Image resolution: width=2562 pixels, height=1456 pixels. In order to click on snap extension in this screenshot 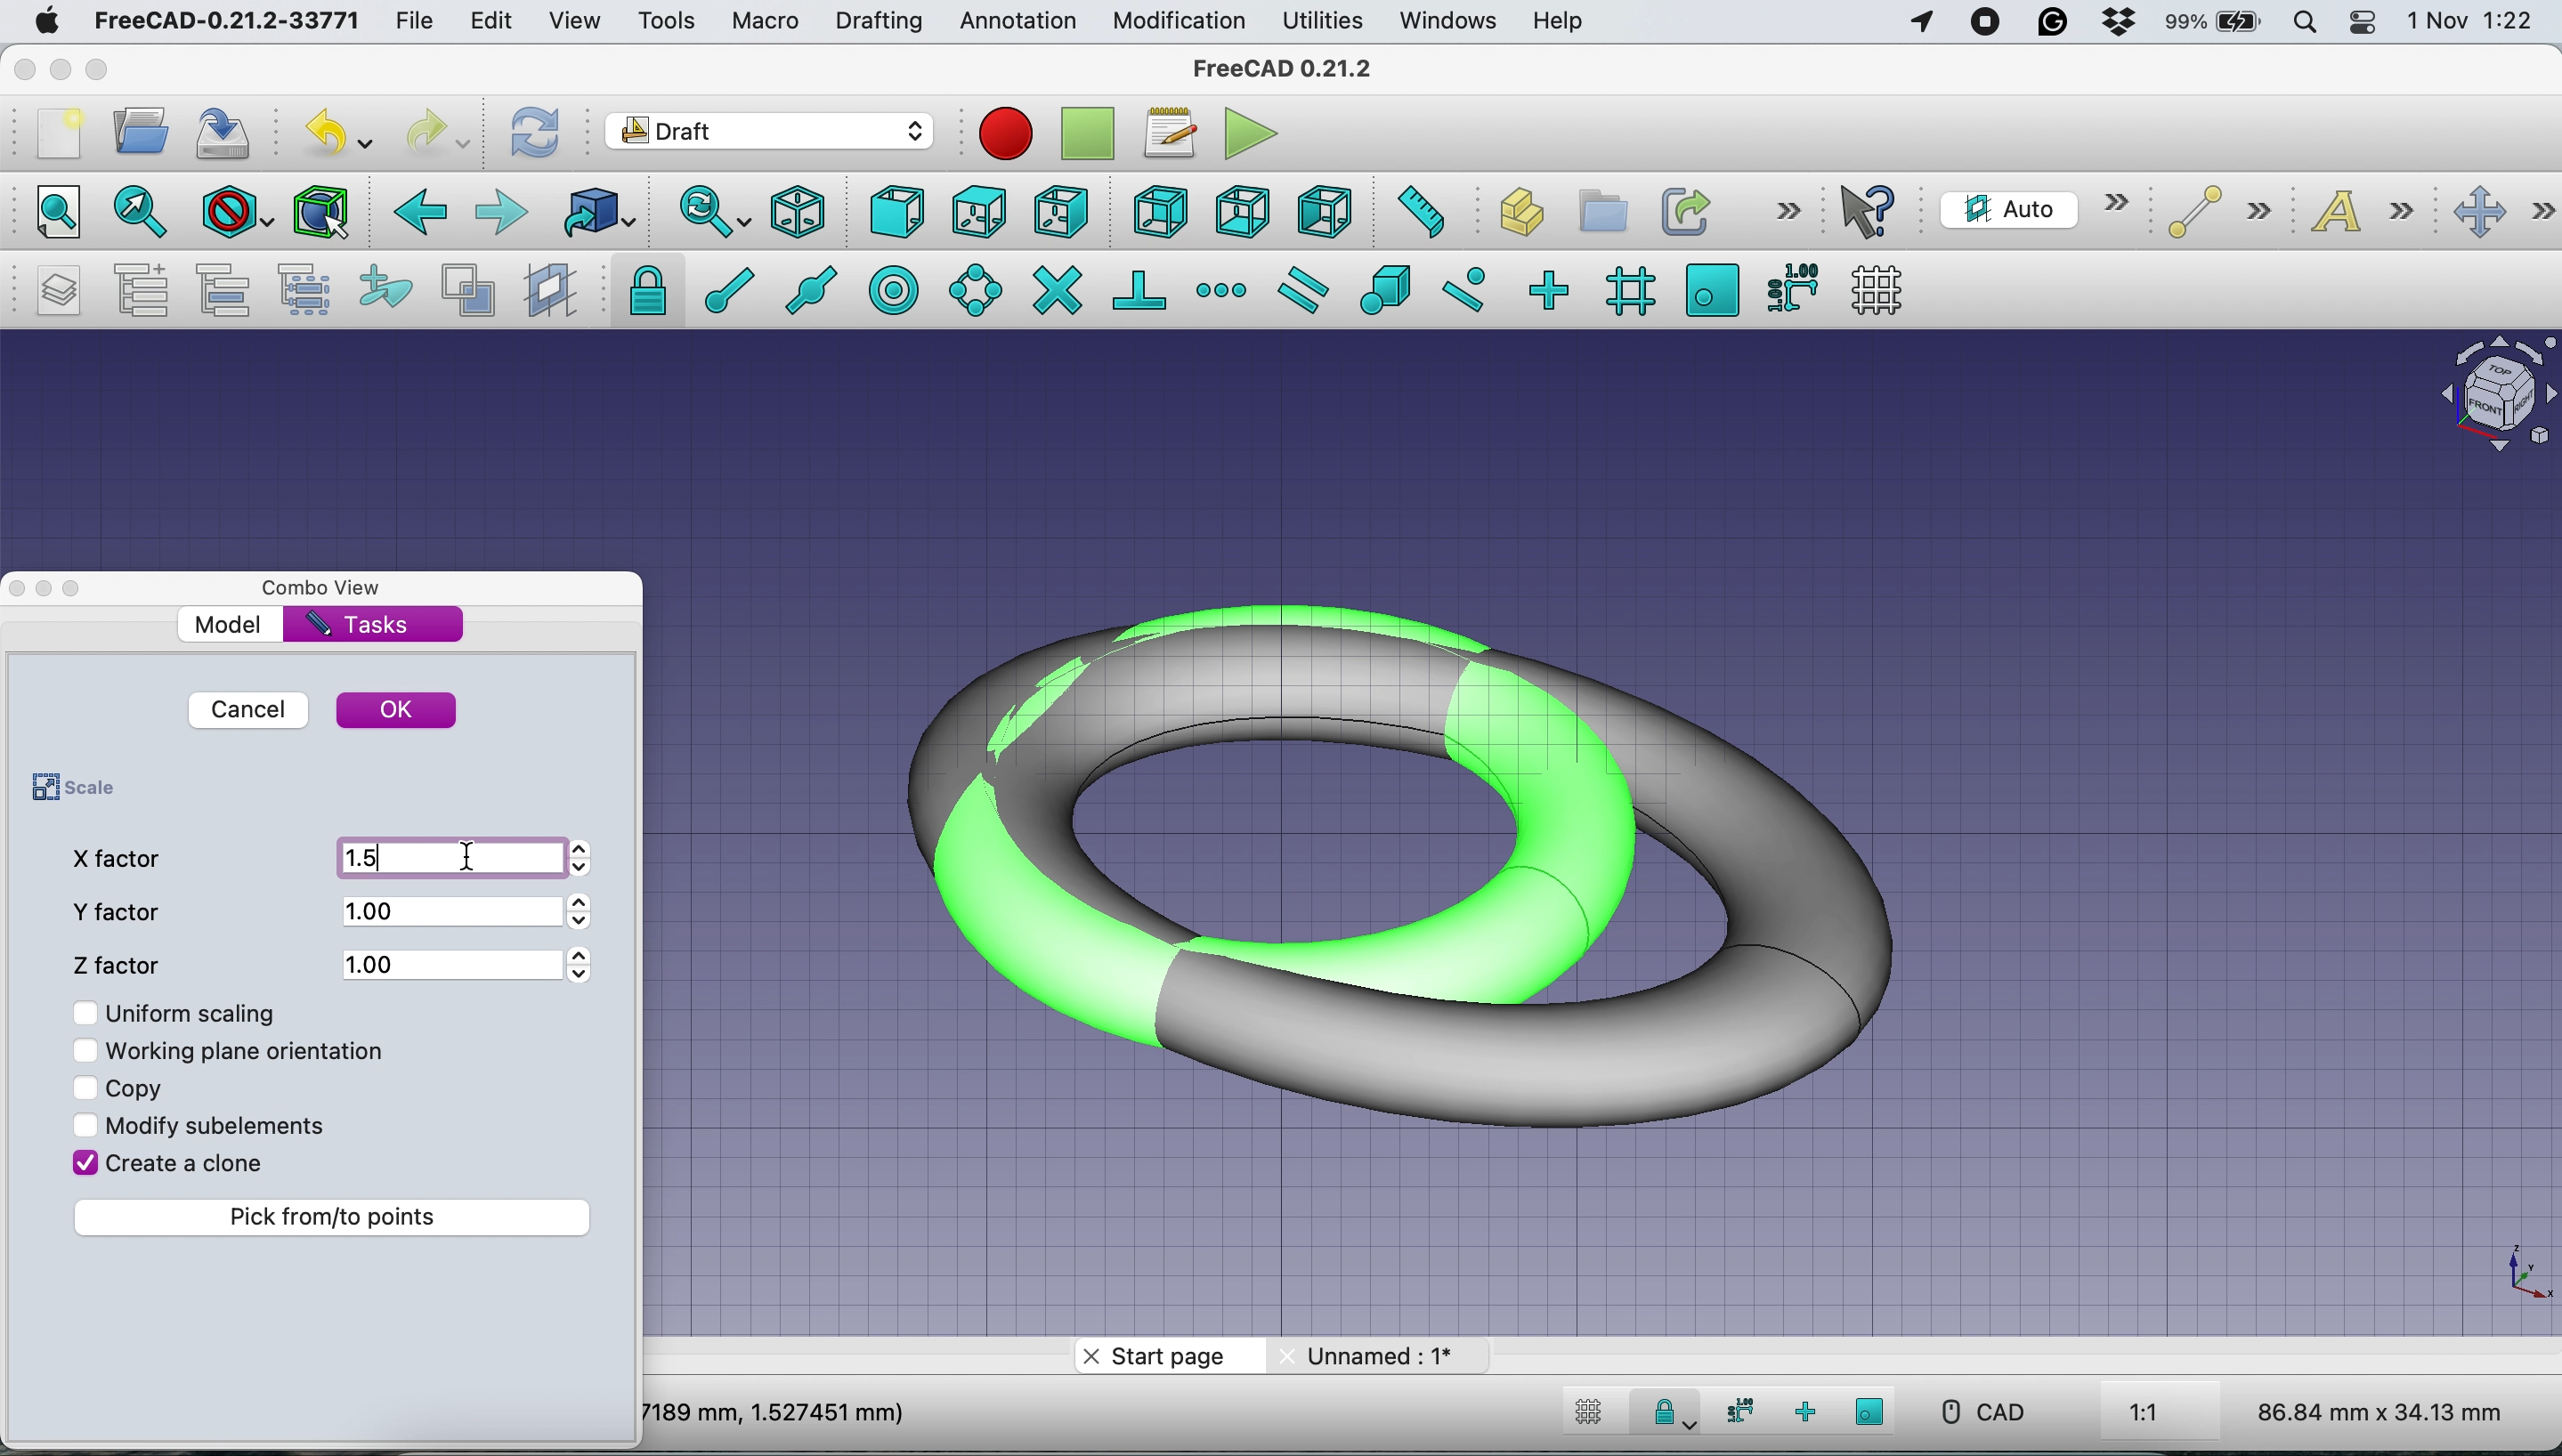, I will do `click(1222, 288)`.